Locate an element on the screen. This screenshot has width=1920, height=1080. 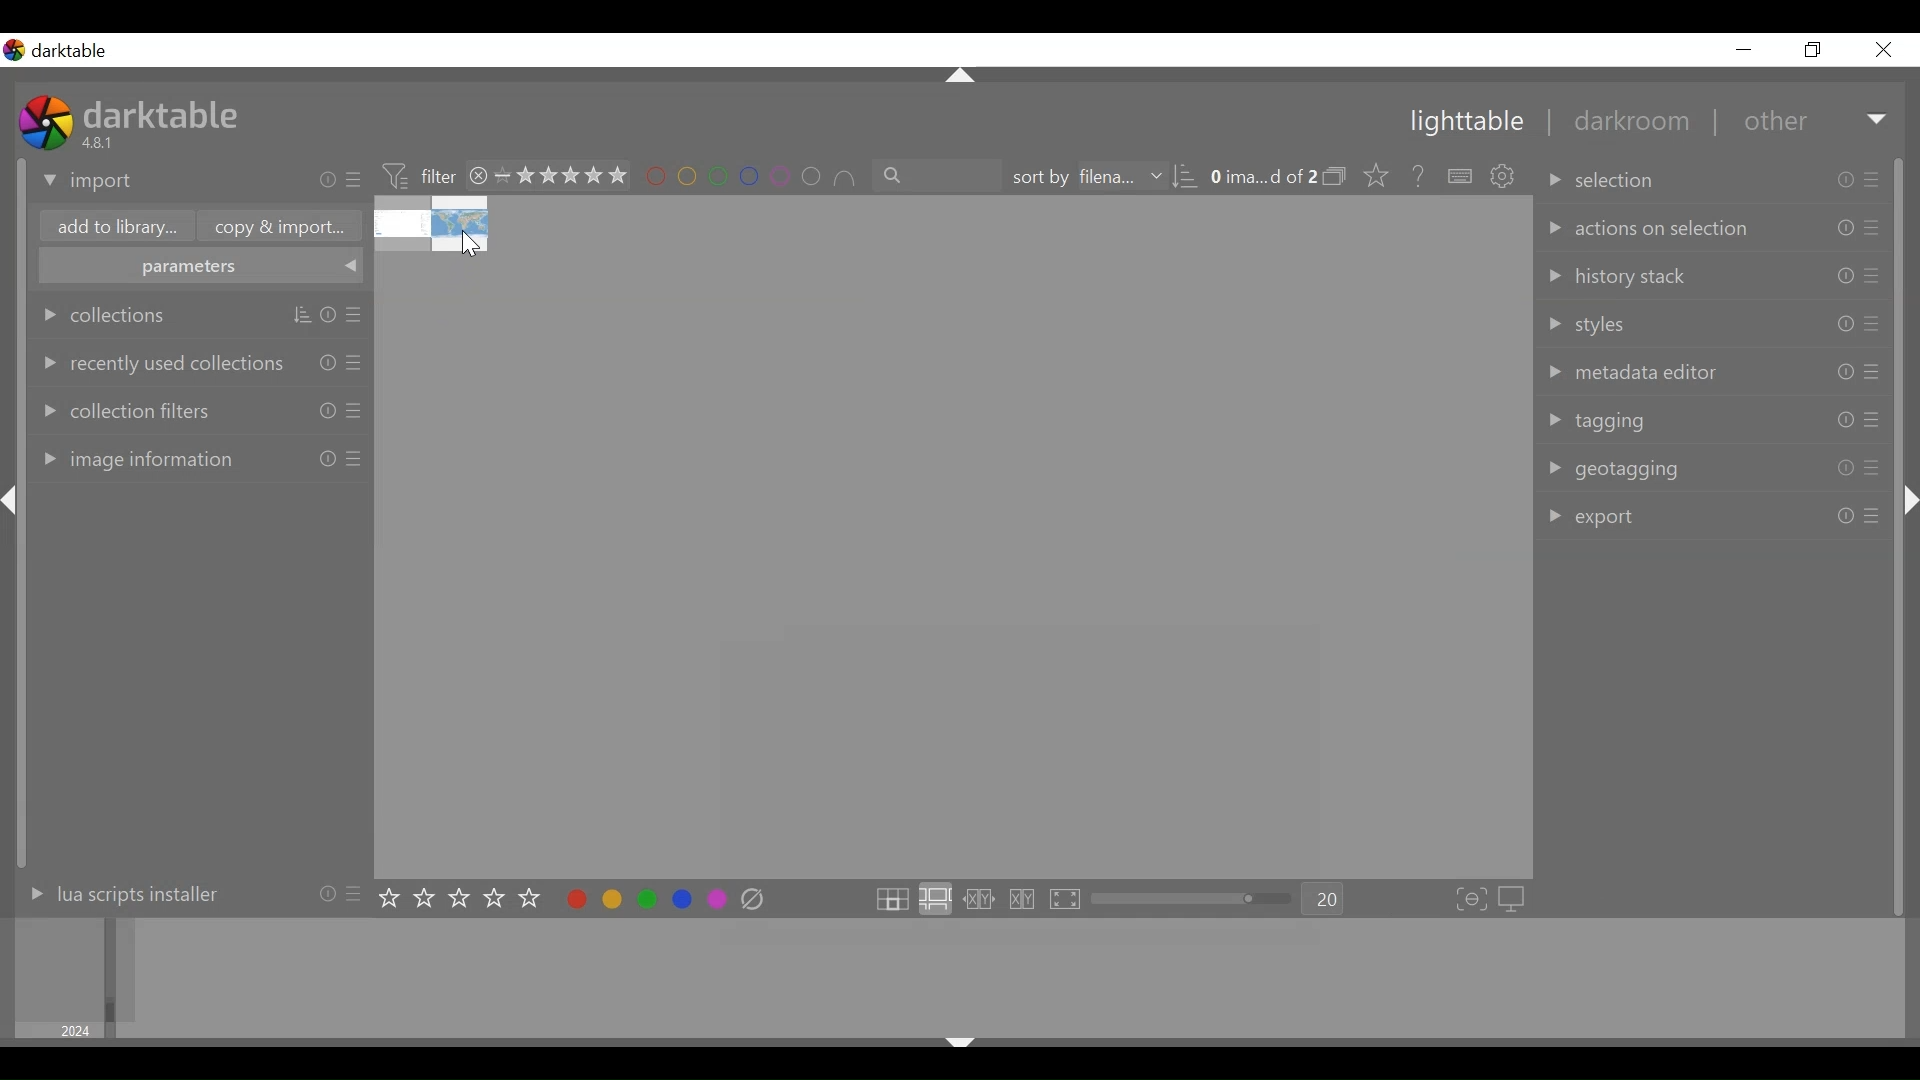
collections is located at coordinates (122, 316).